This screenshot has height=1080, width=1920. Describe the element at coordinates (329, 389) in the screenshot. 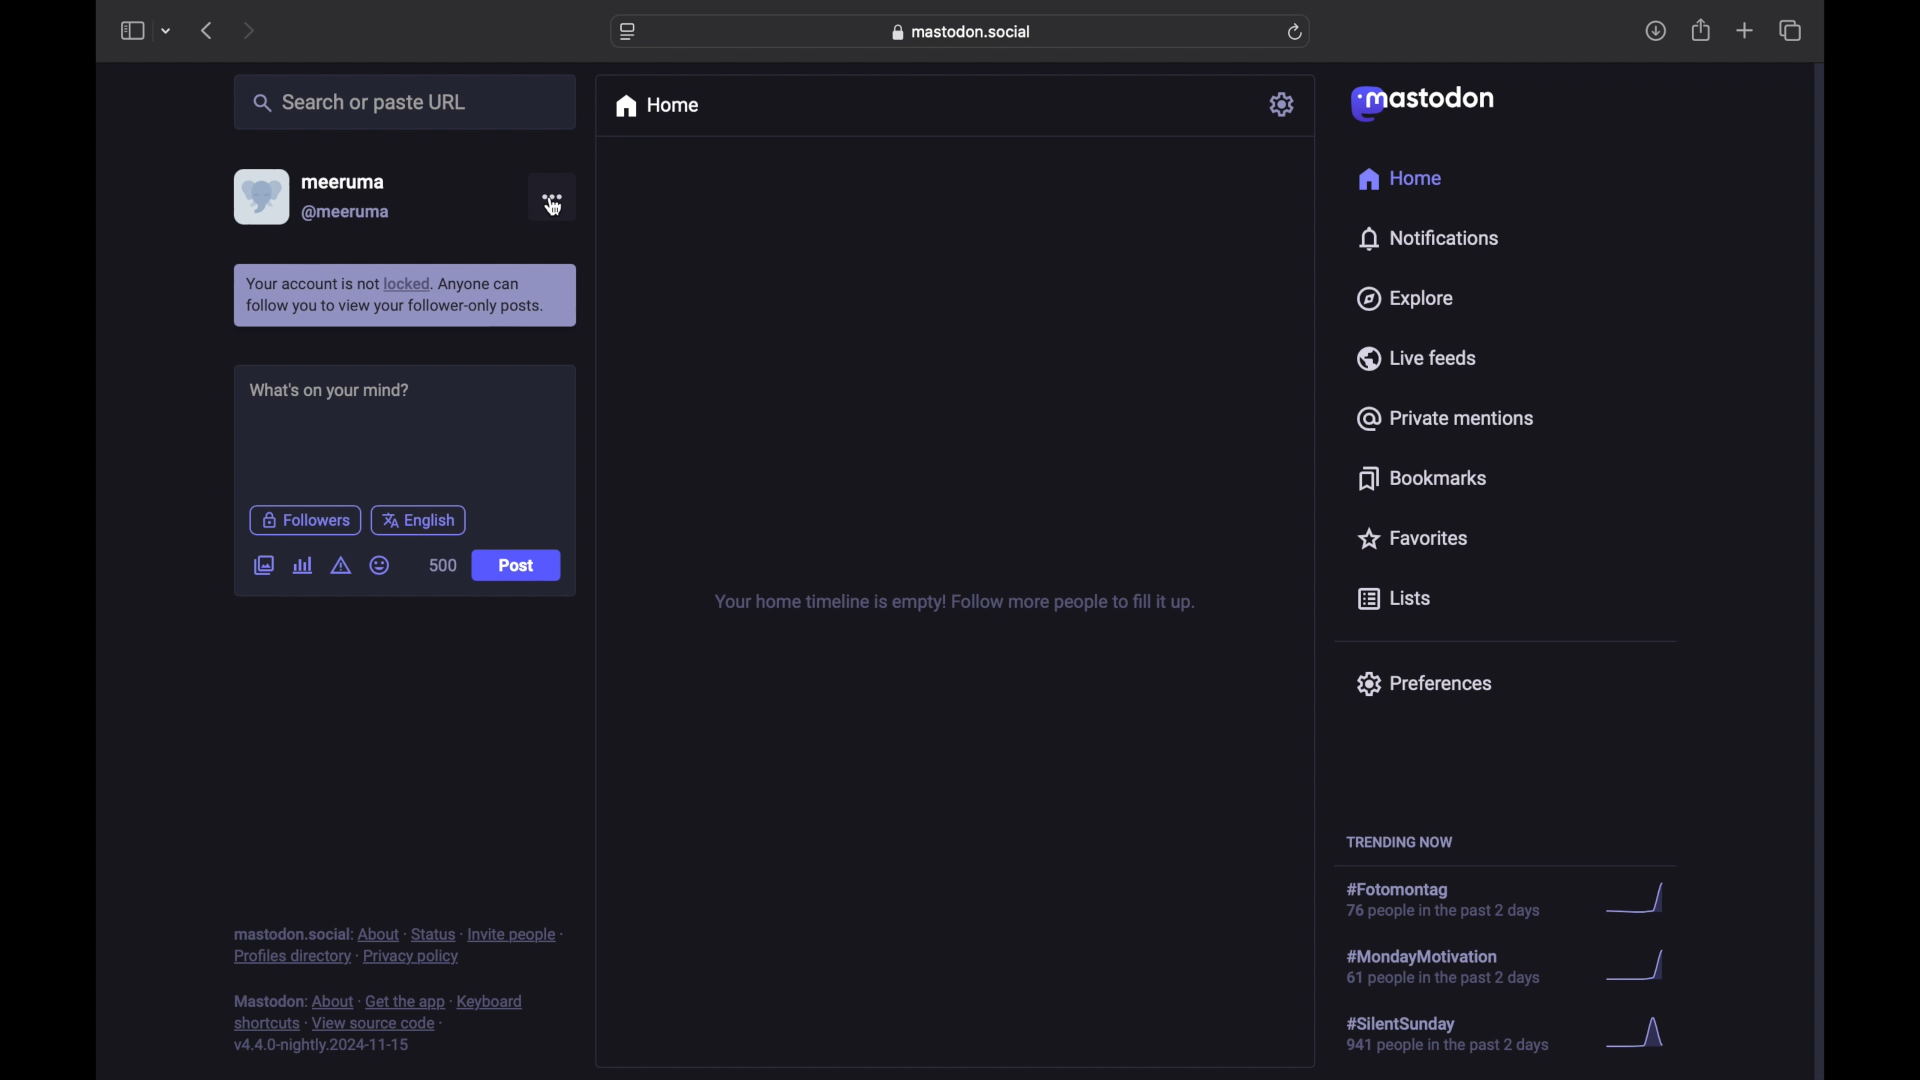

I see `what's on your mind?` at that location.